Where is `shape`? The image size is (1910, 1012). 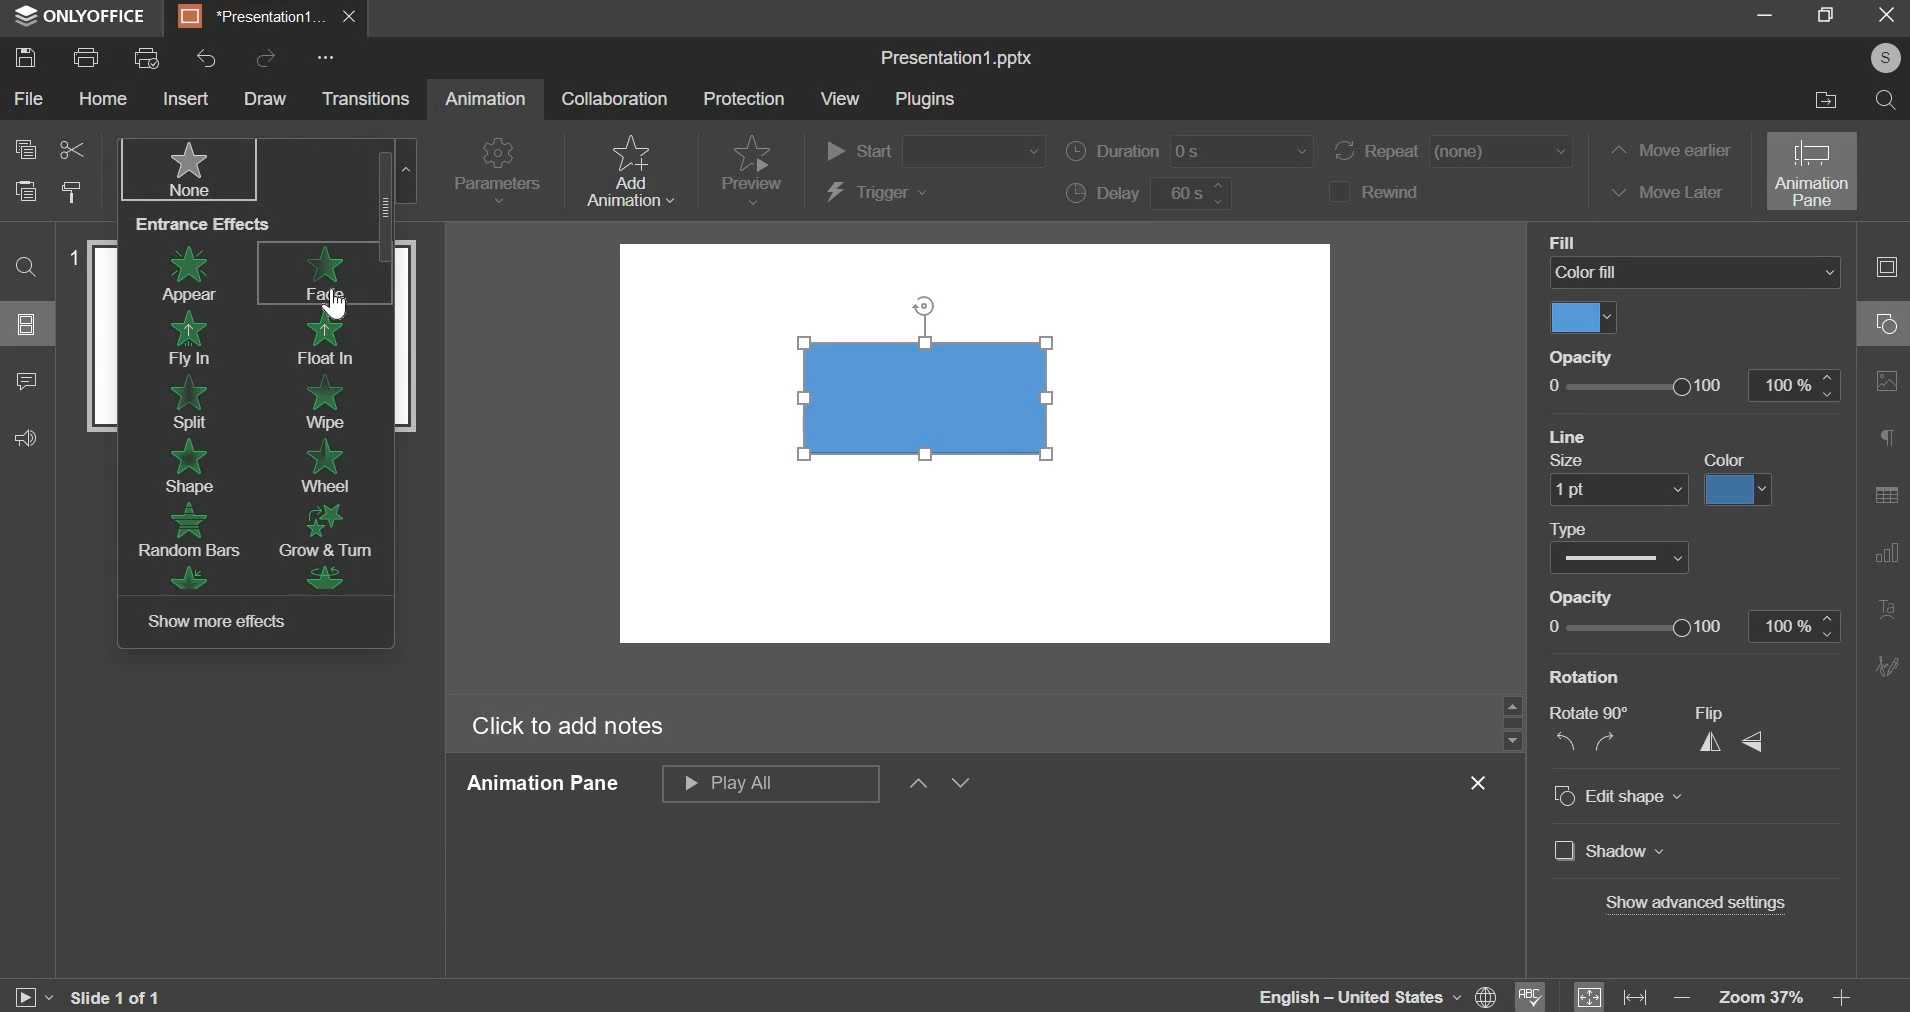
shape is located at coordinates (184, 468).